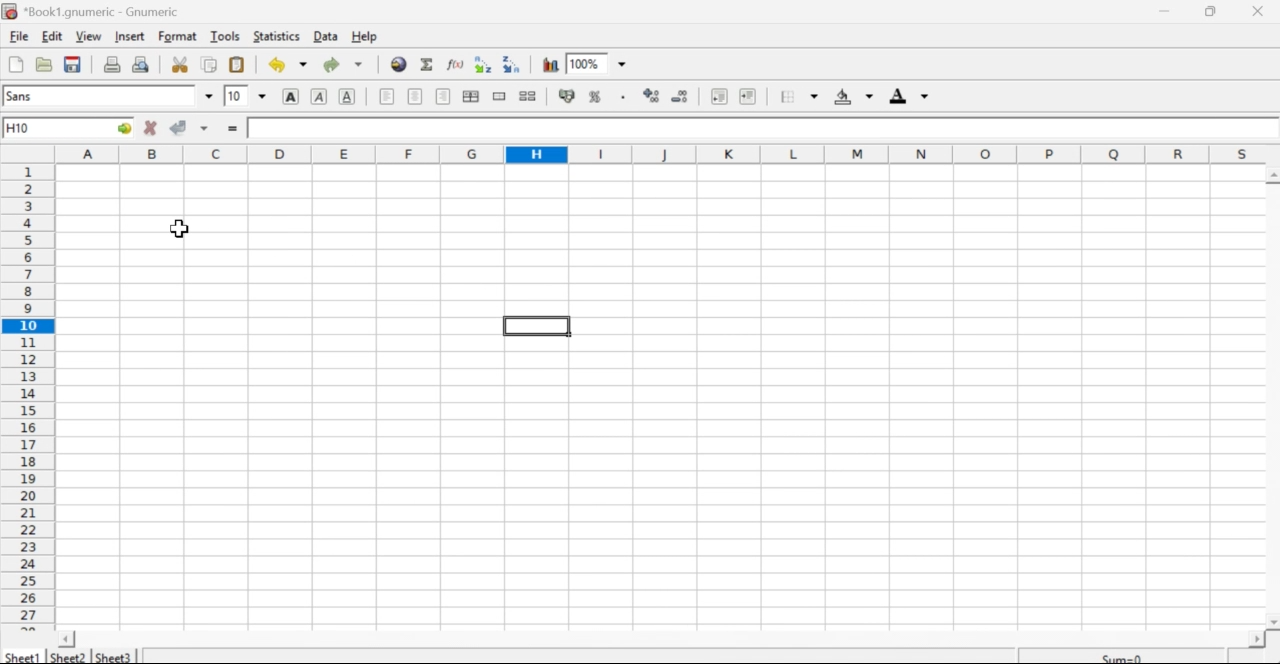 This screenshot has width=1280, height=664. Describe the element at coordinates (443, 96) in the screenshot. I see `Align right` at that location.